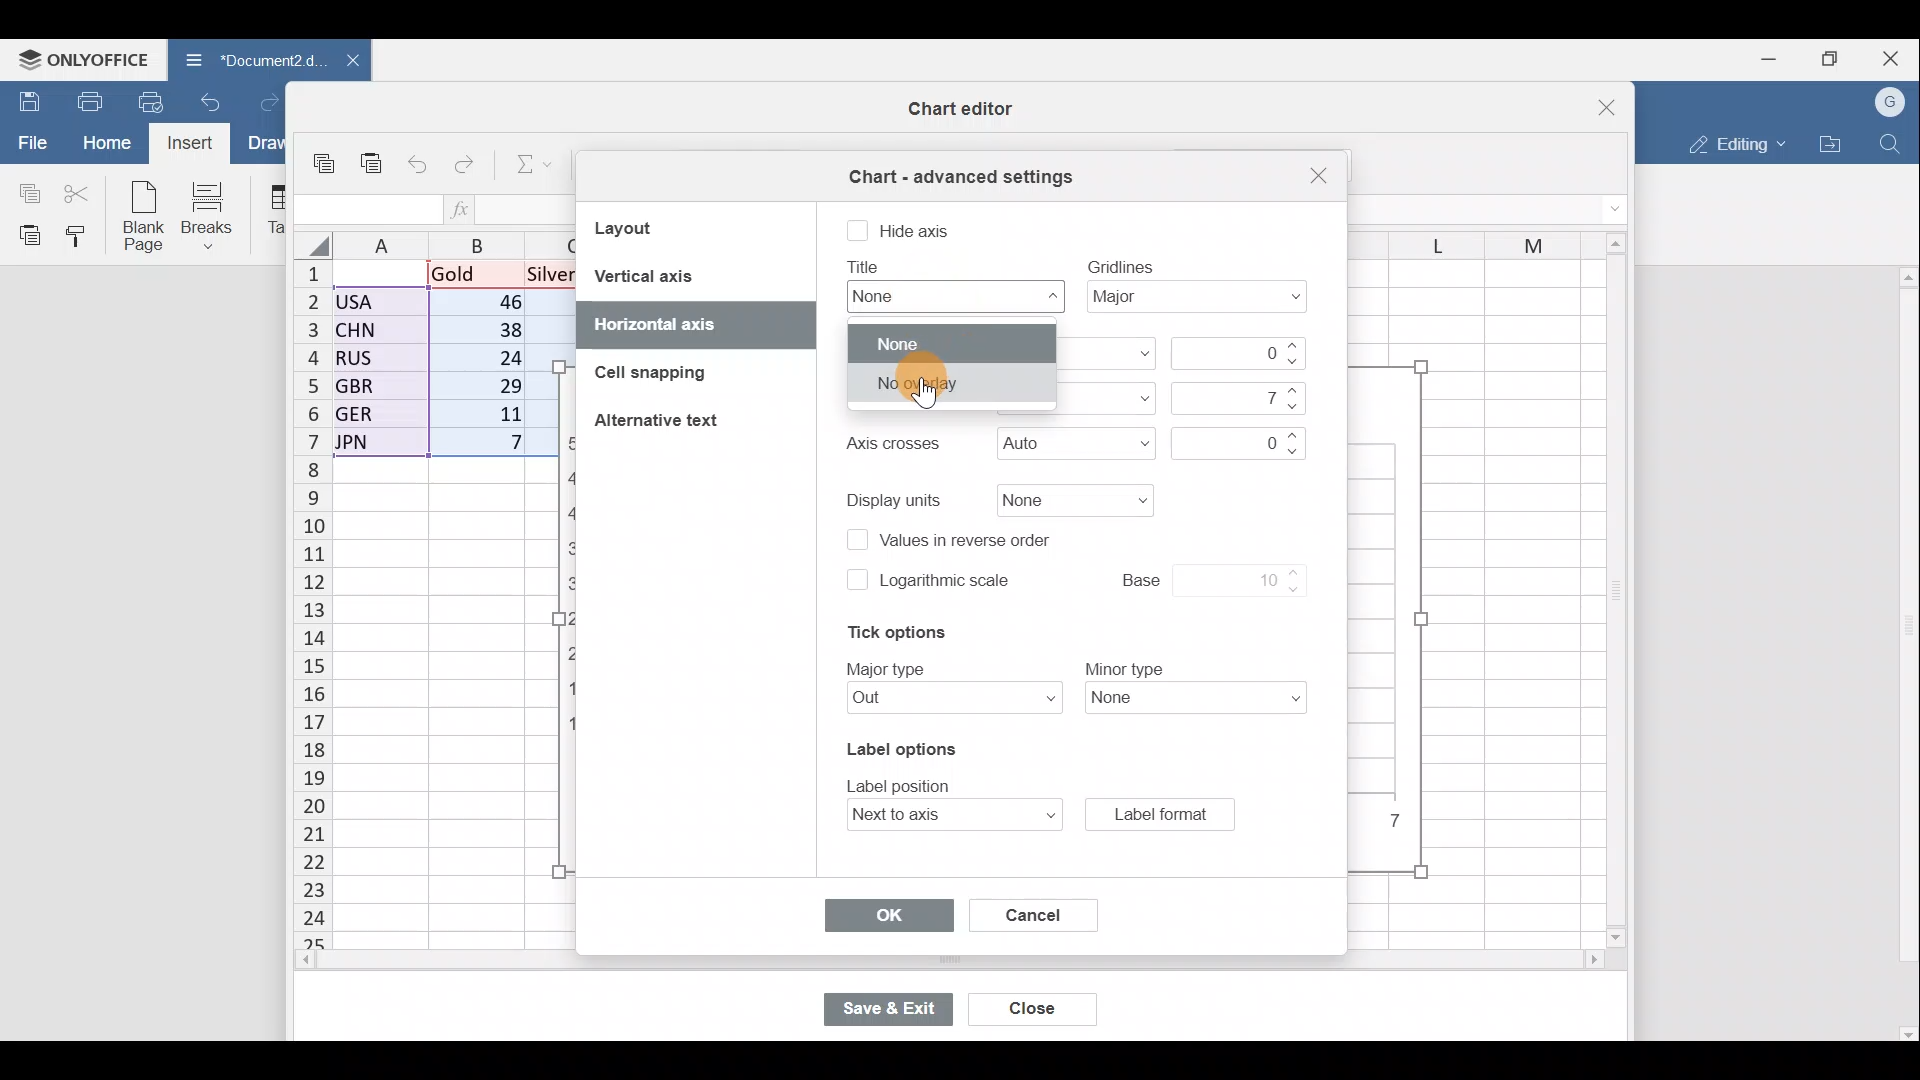  I want to click on Minimize, so click(1760, 61).